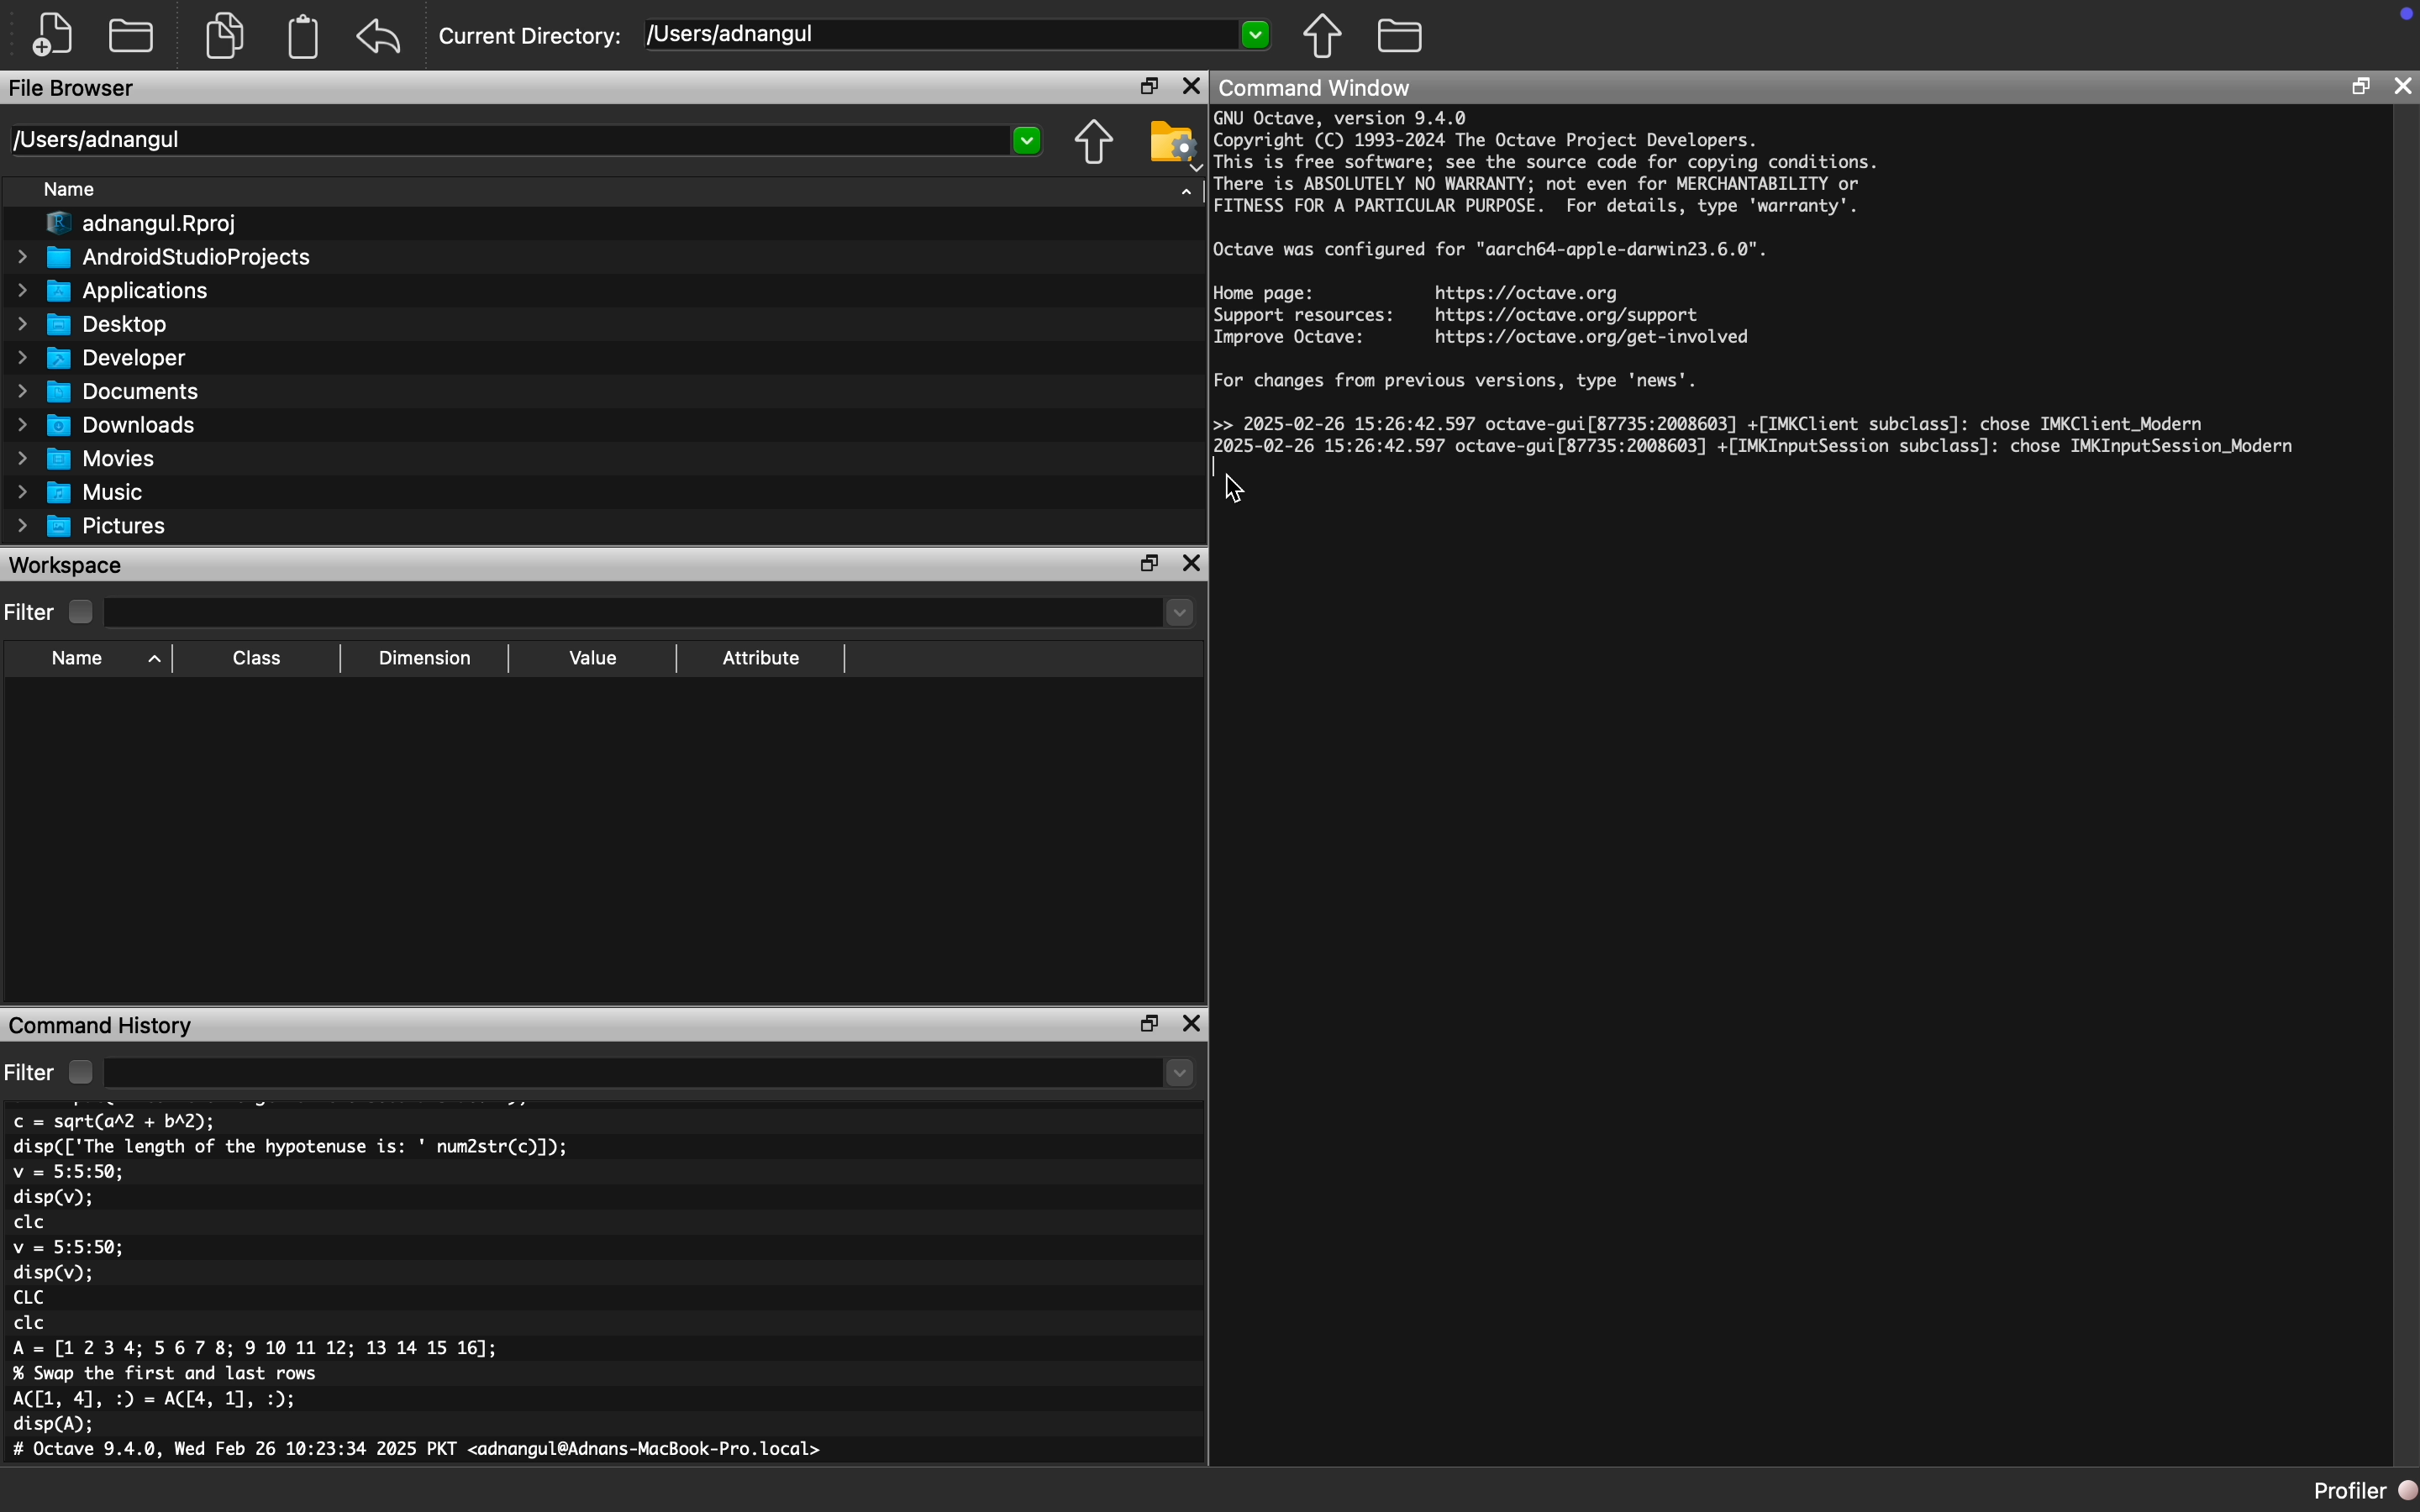 The image size is (2420, 1512). Describe the element at coordinates (90, 526) in the screenshot. I see `Pictures` at that location.